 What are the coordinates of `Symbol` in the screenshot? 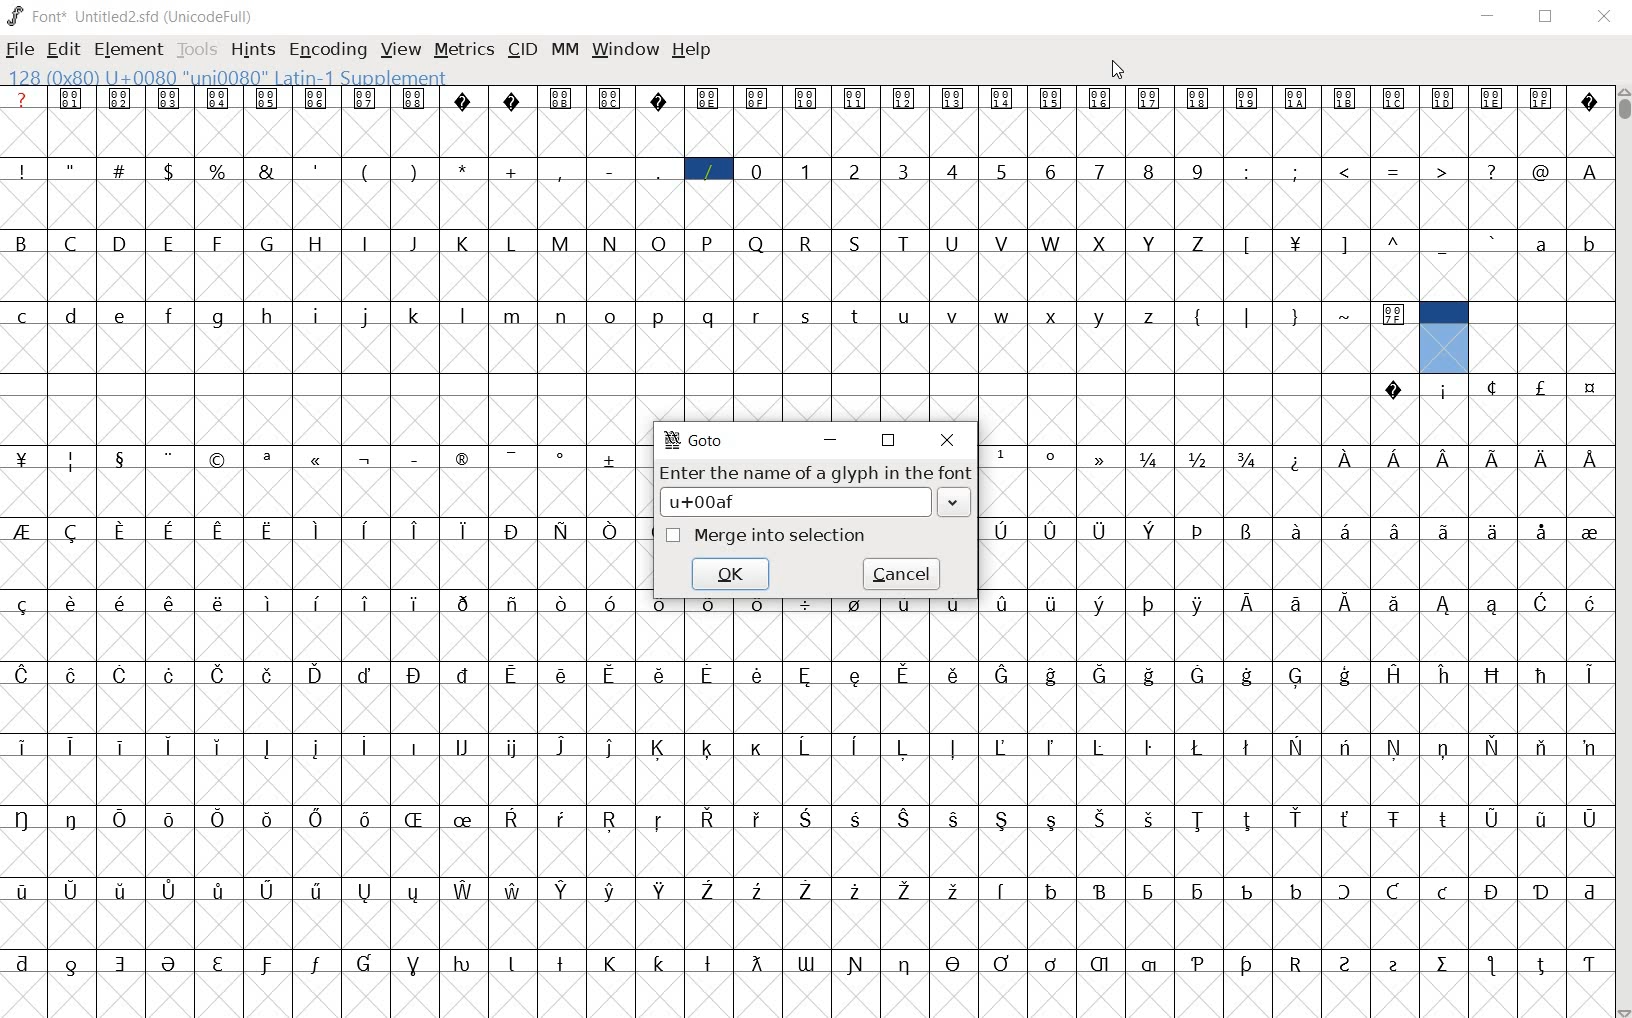 It's located at (465, 674).